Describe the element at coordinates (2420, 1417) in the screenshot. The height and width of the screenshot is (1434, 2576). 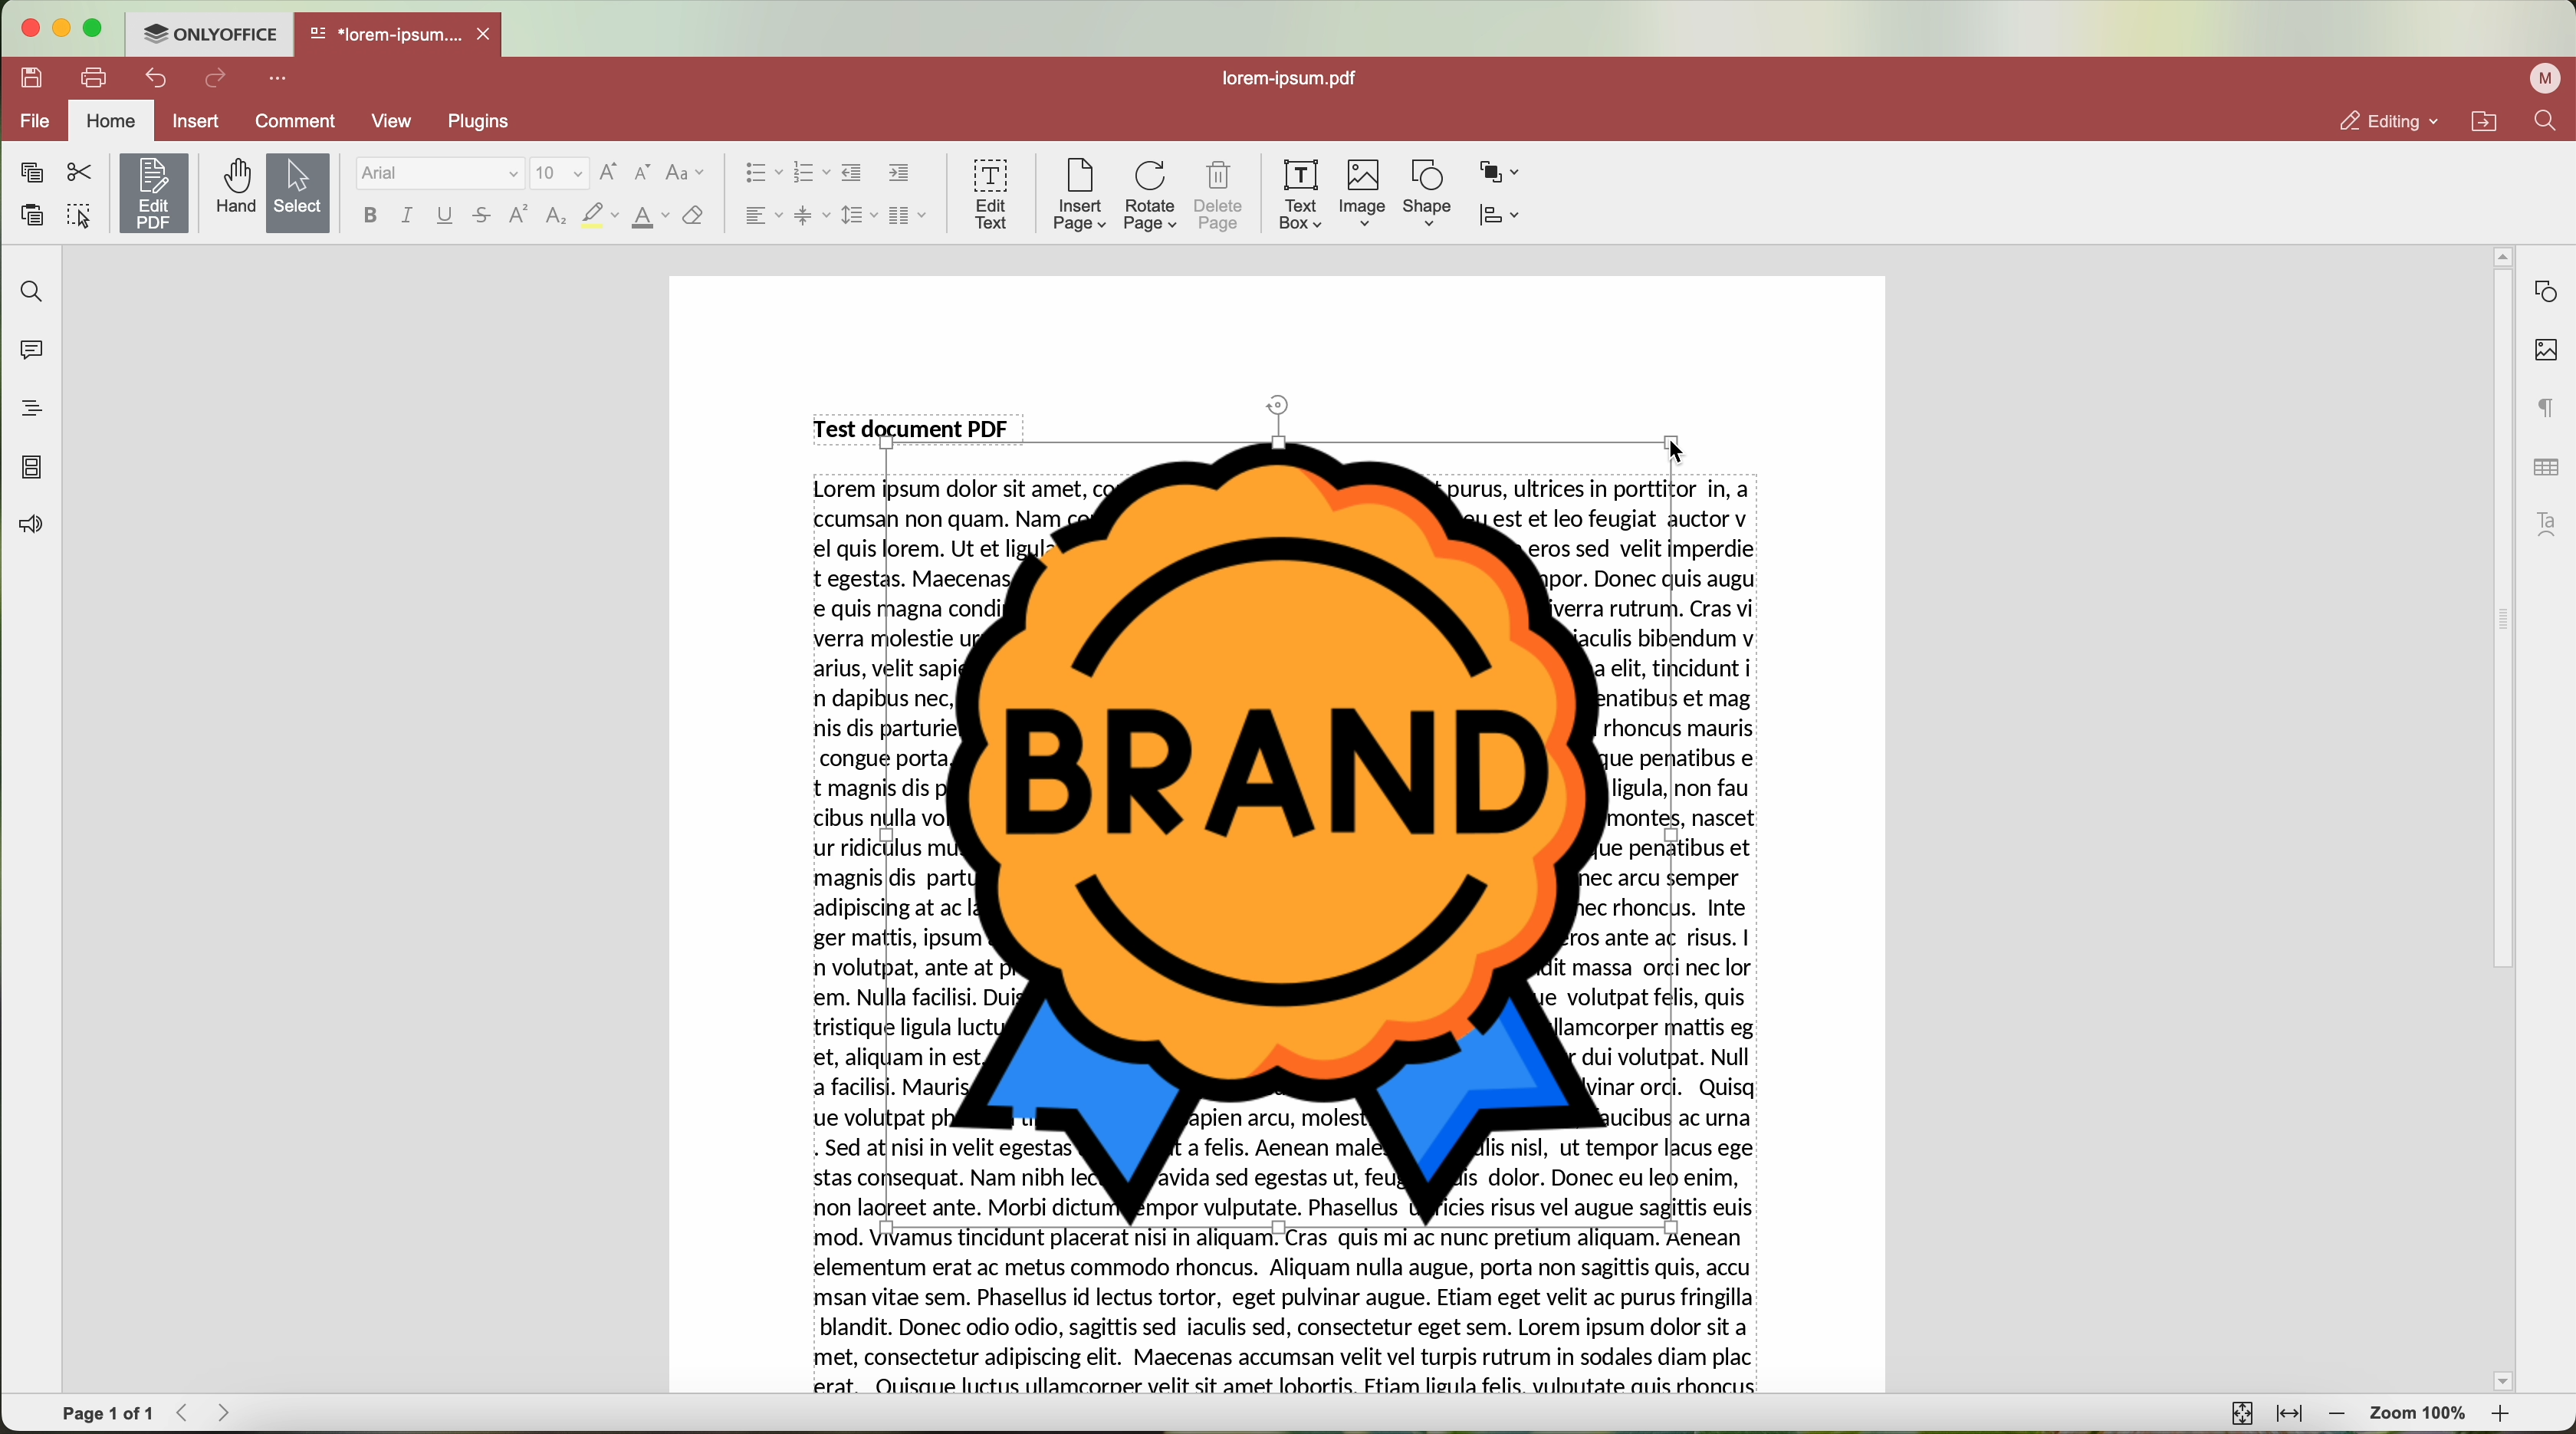
I see `zoom 100%` at that location.